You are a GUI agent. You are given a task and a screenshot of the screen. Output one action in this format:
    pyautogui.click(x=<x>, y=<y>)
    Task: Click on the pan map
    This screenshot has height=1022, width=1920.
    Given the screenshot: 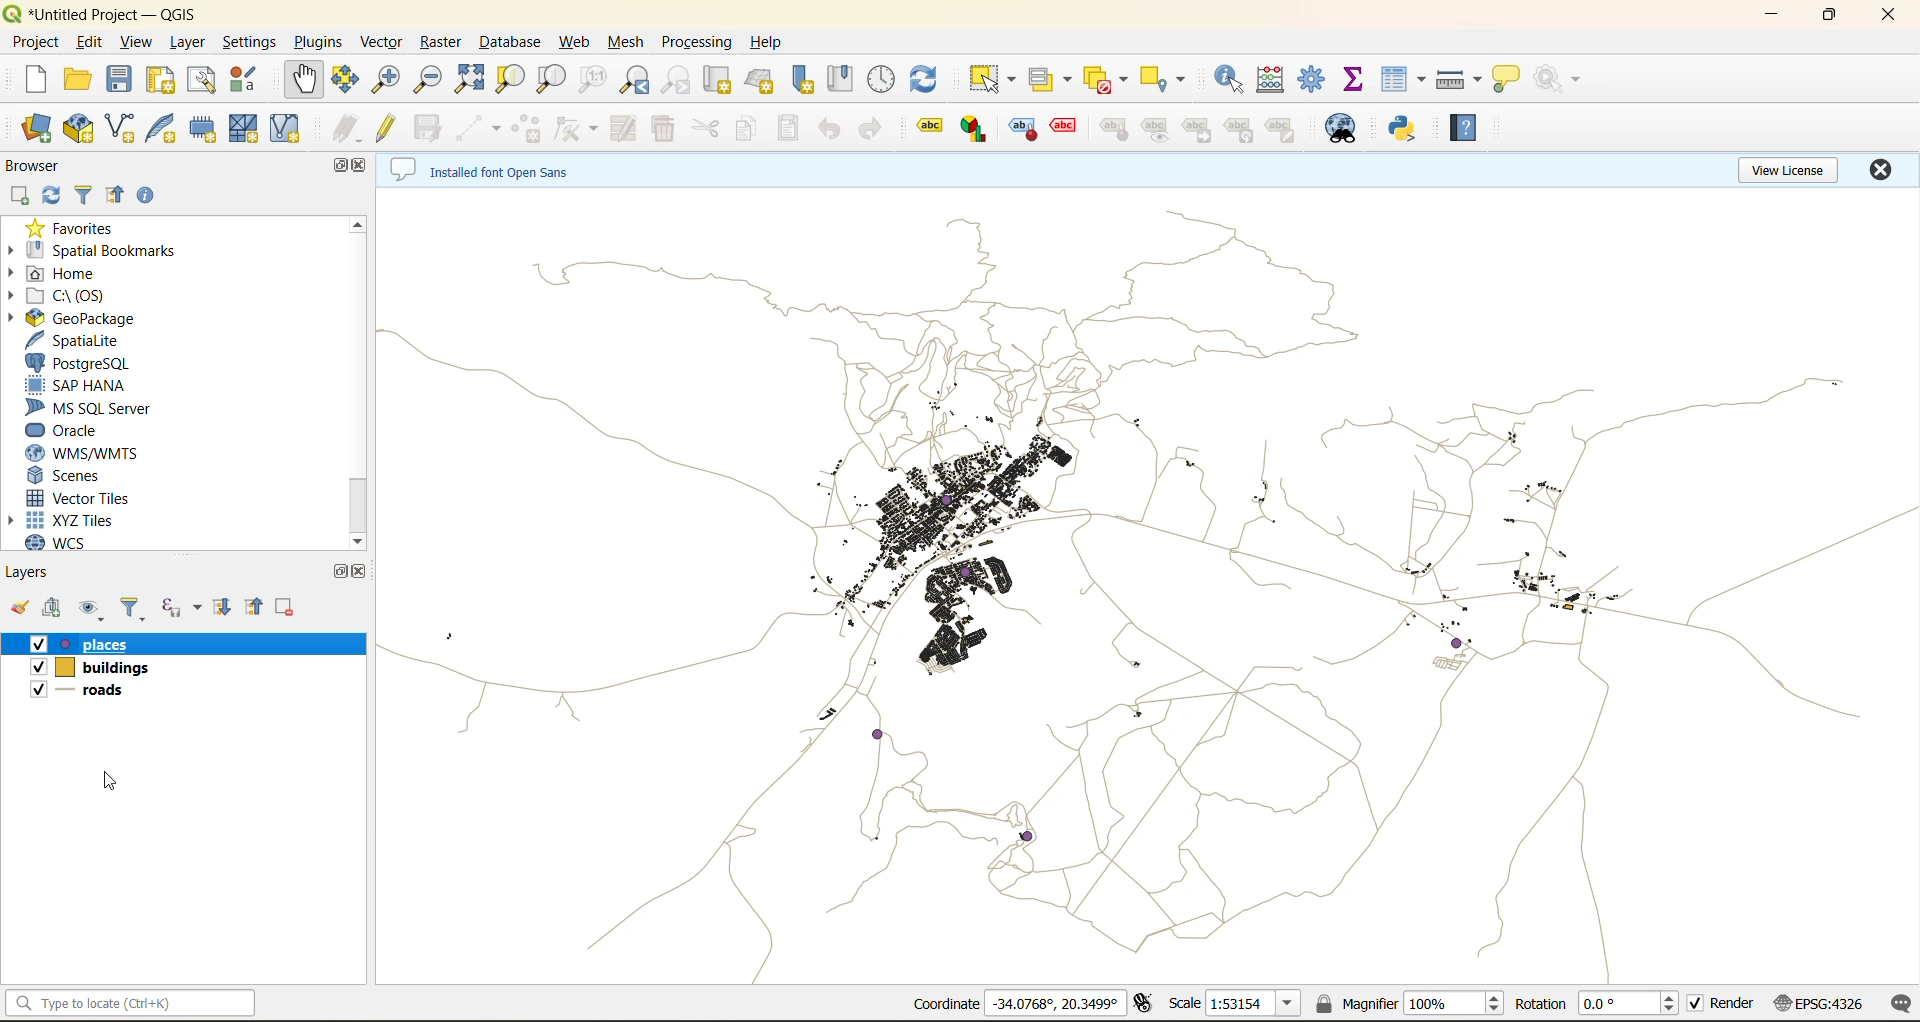 What is the action you would take?
    pyautogui.click(x=304, y=80)
    